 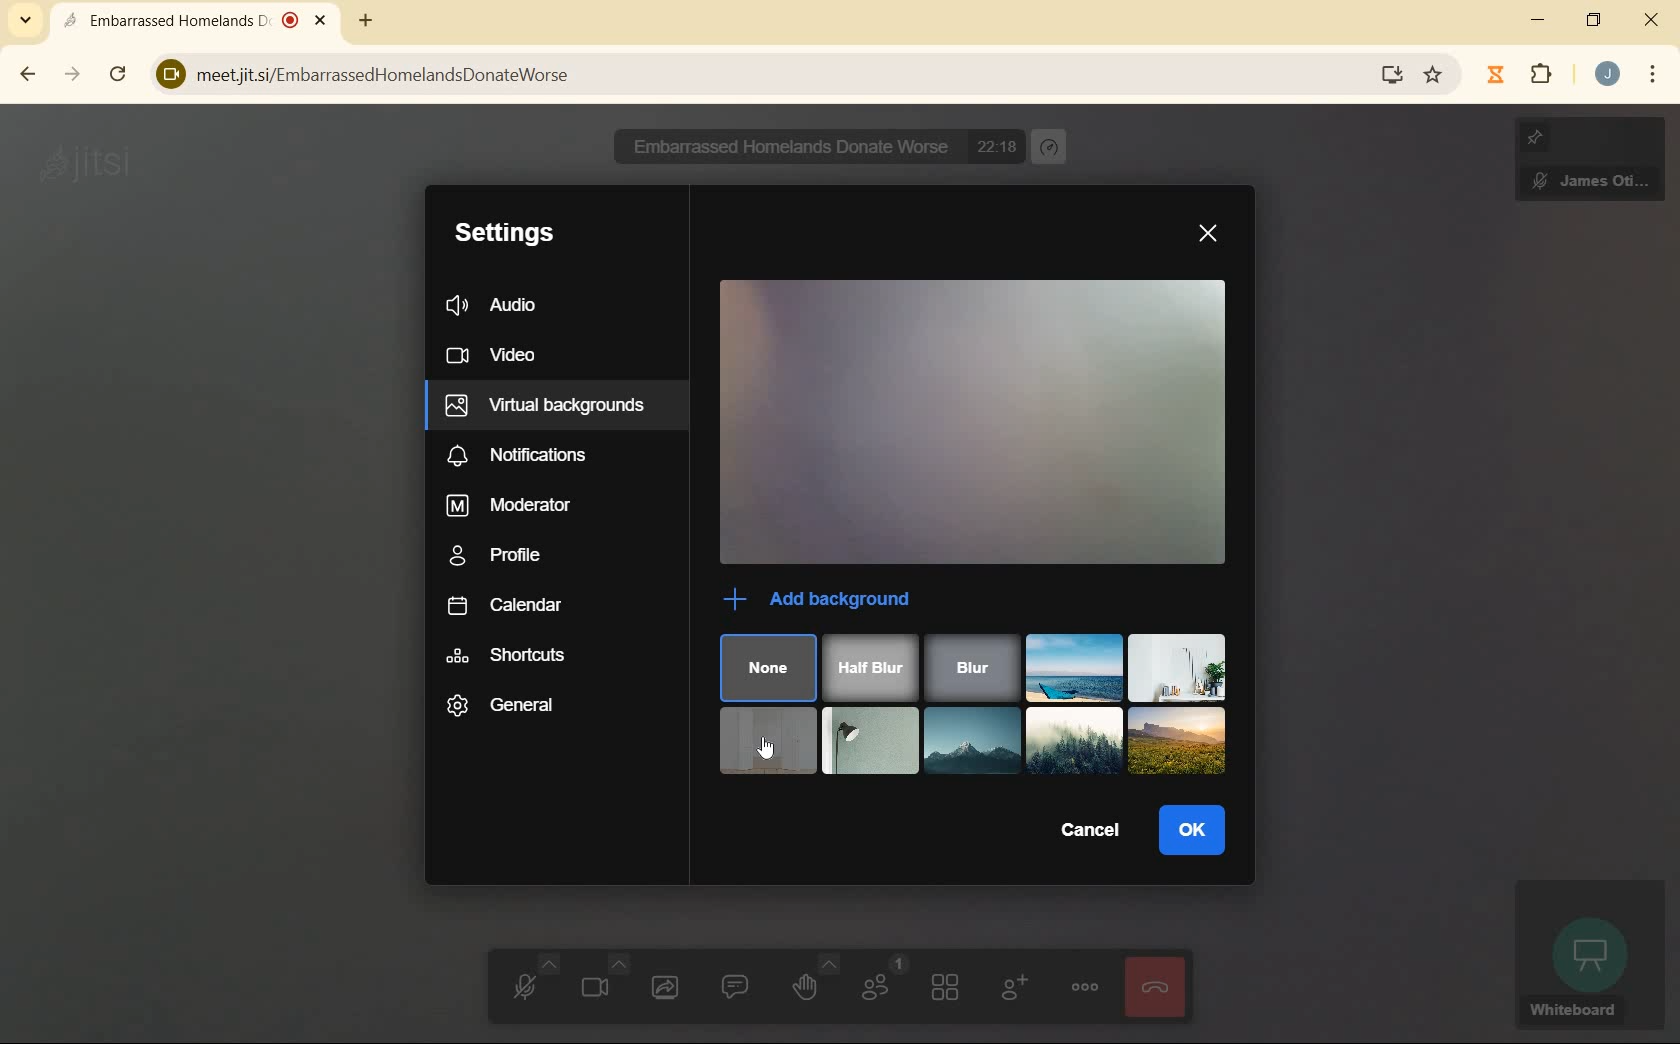 I want to click on install, so click(x=1387, y=77).